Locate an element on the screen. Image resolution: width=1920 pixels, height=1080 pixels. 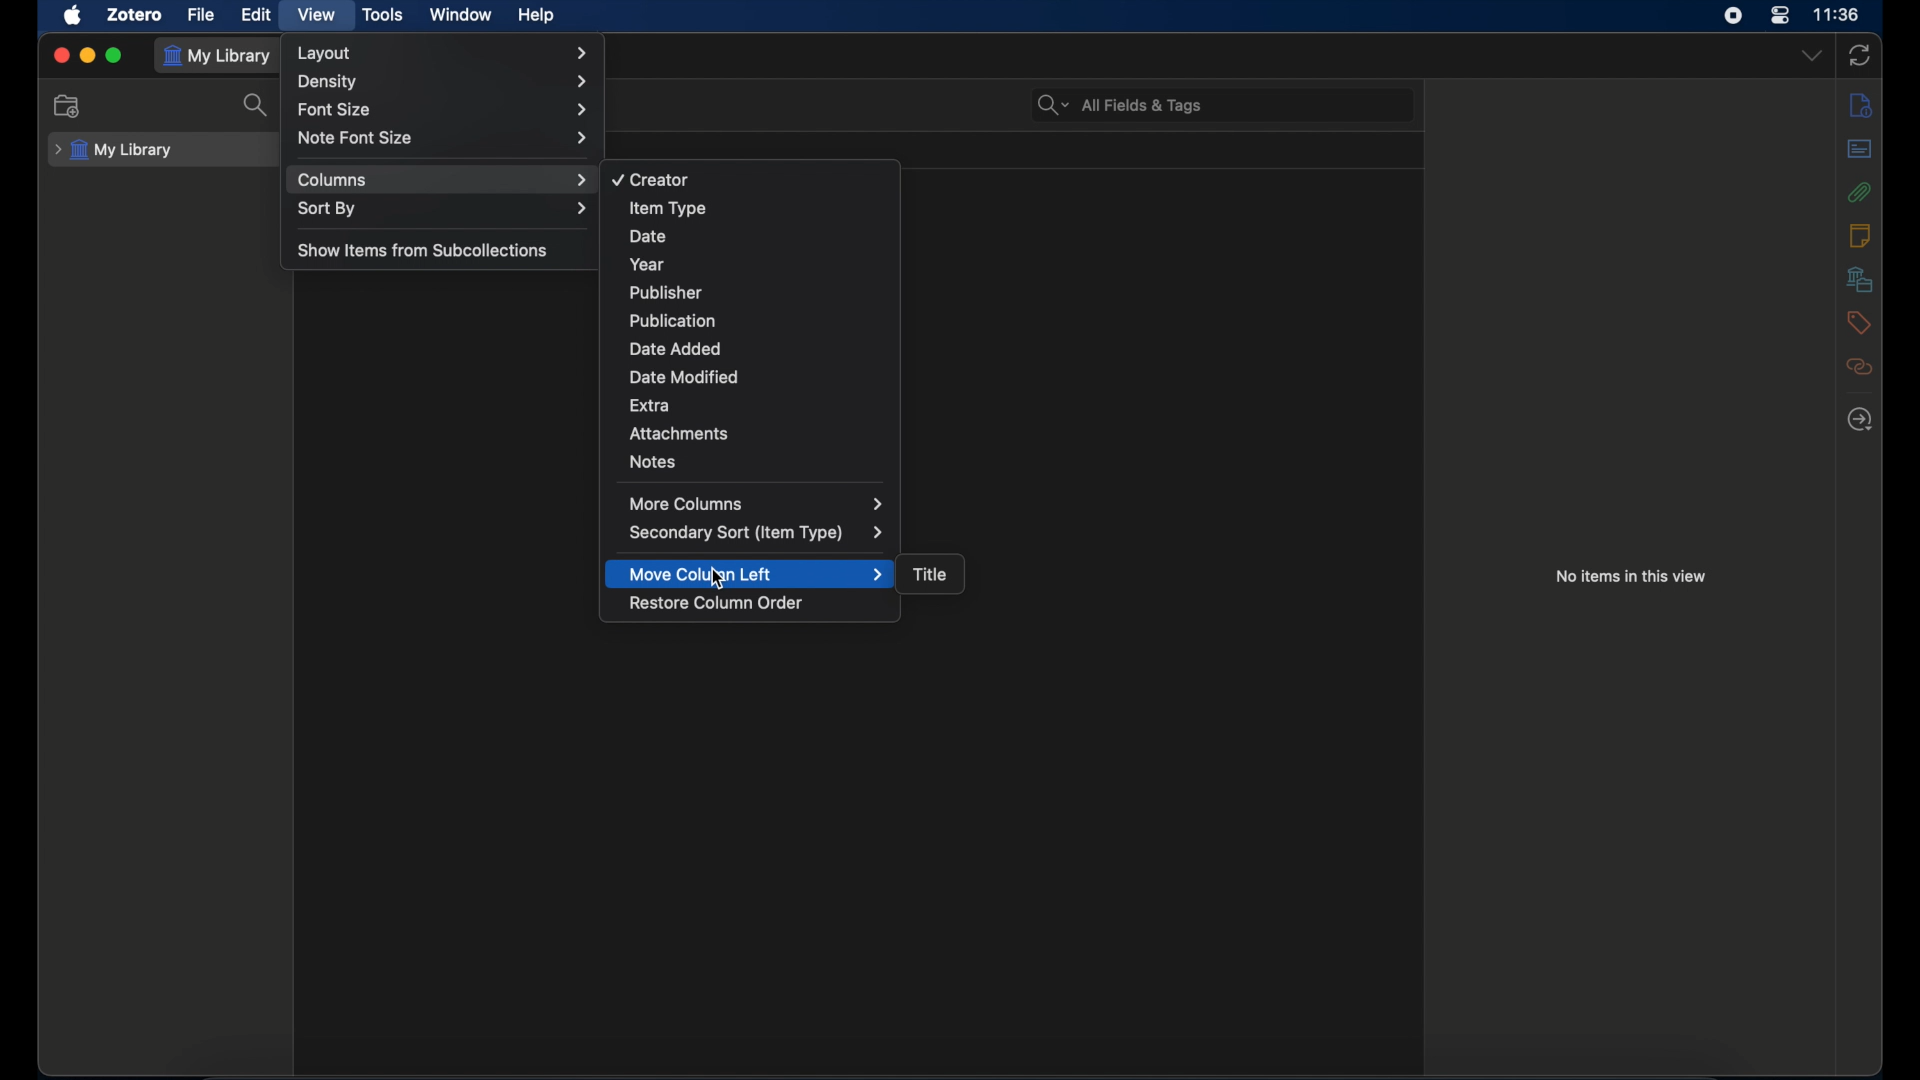
time is located at coordinates (1838, 15).